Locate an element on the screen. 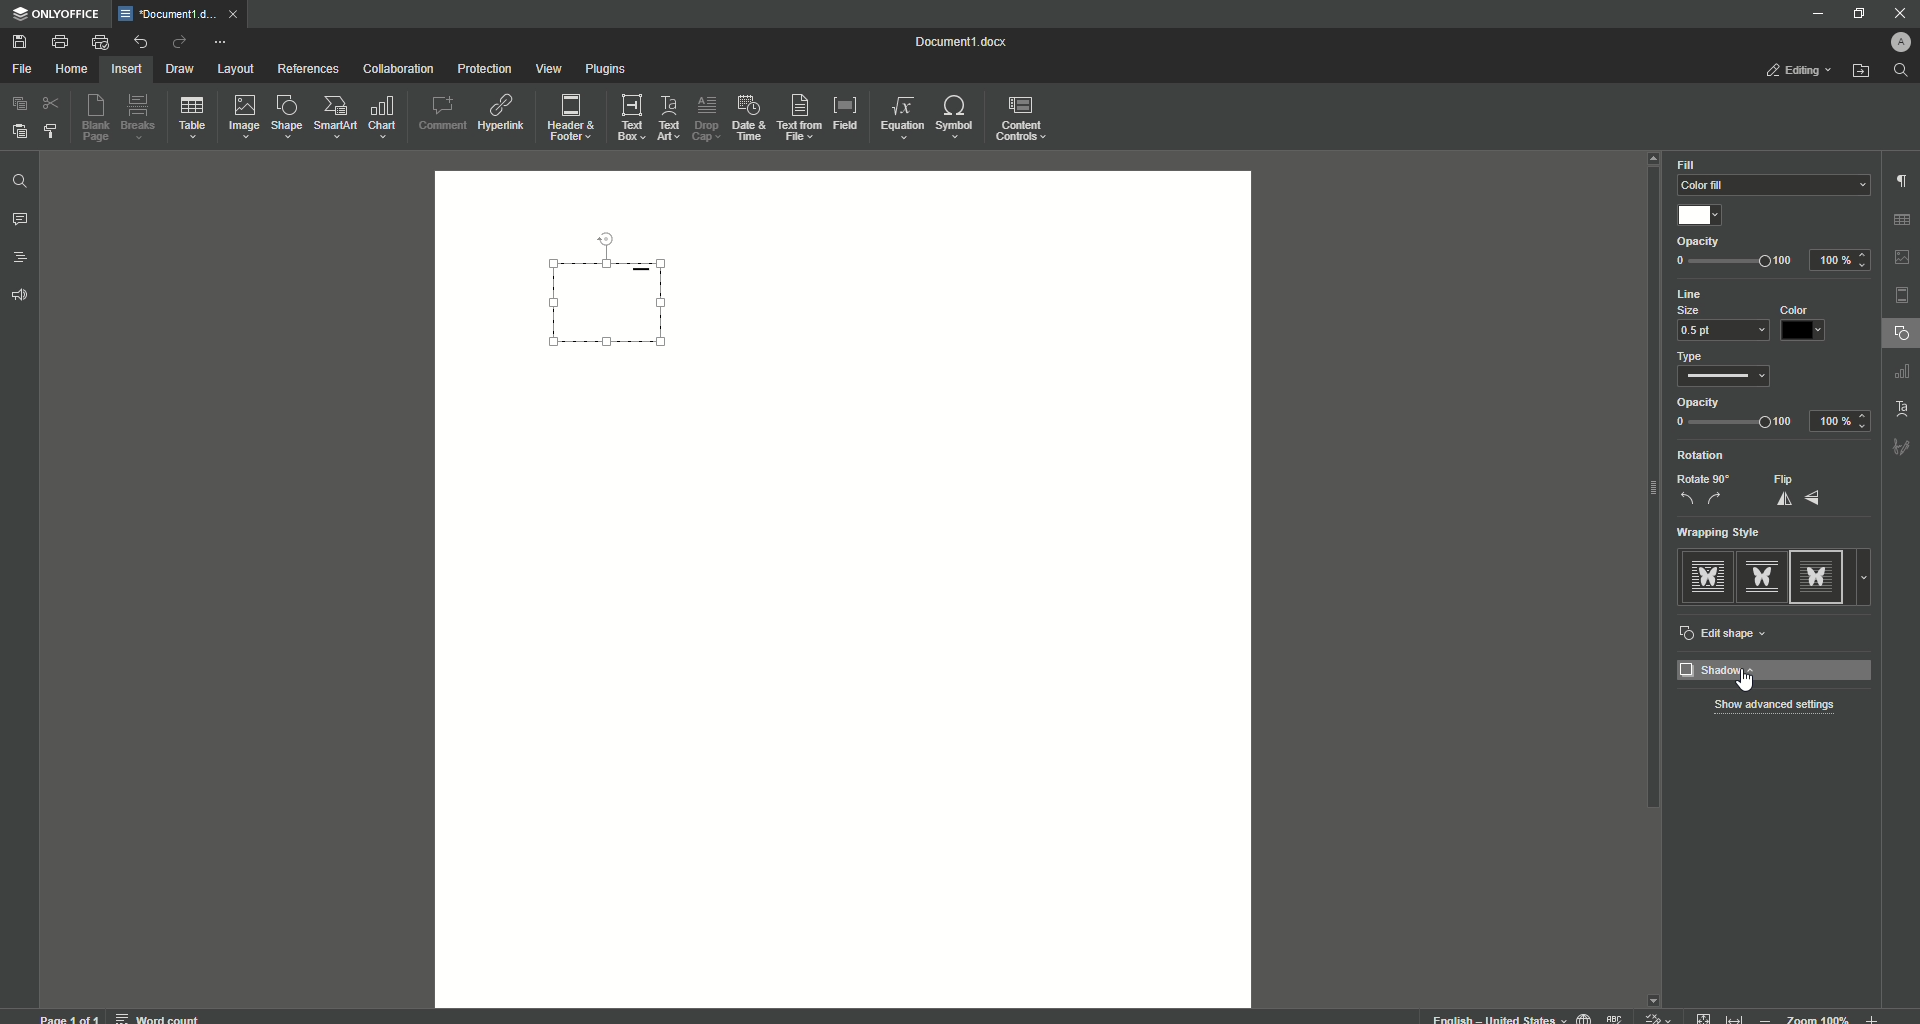 Image resolution: width=1920 pixels, height=1024 pixels. close is located at coordinates (238, 13).